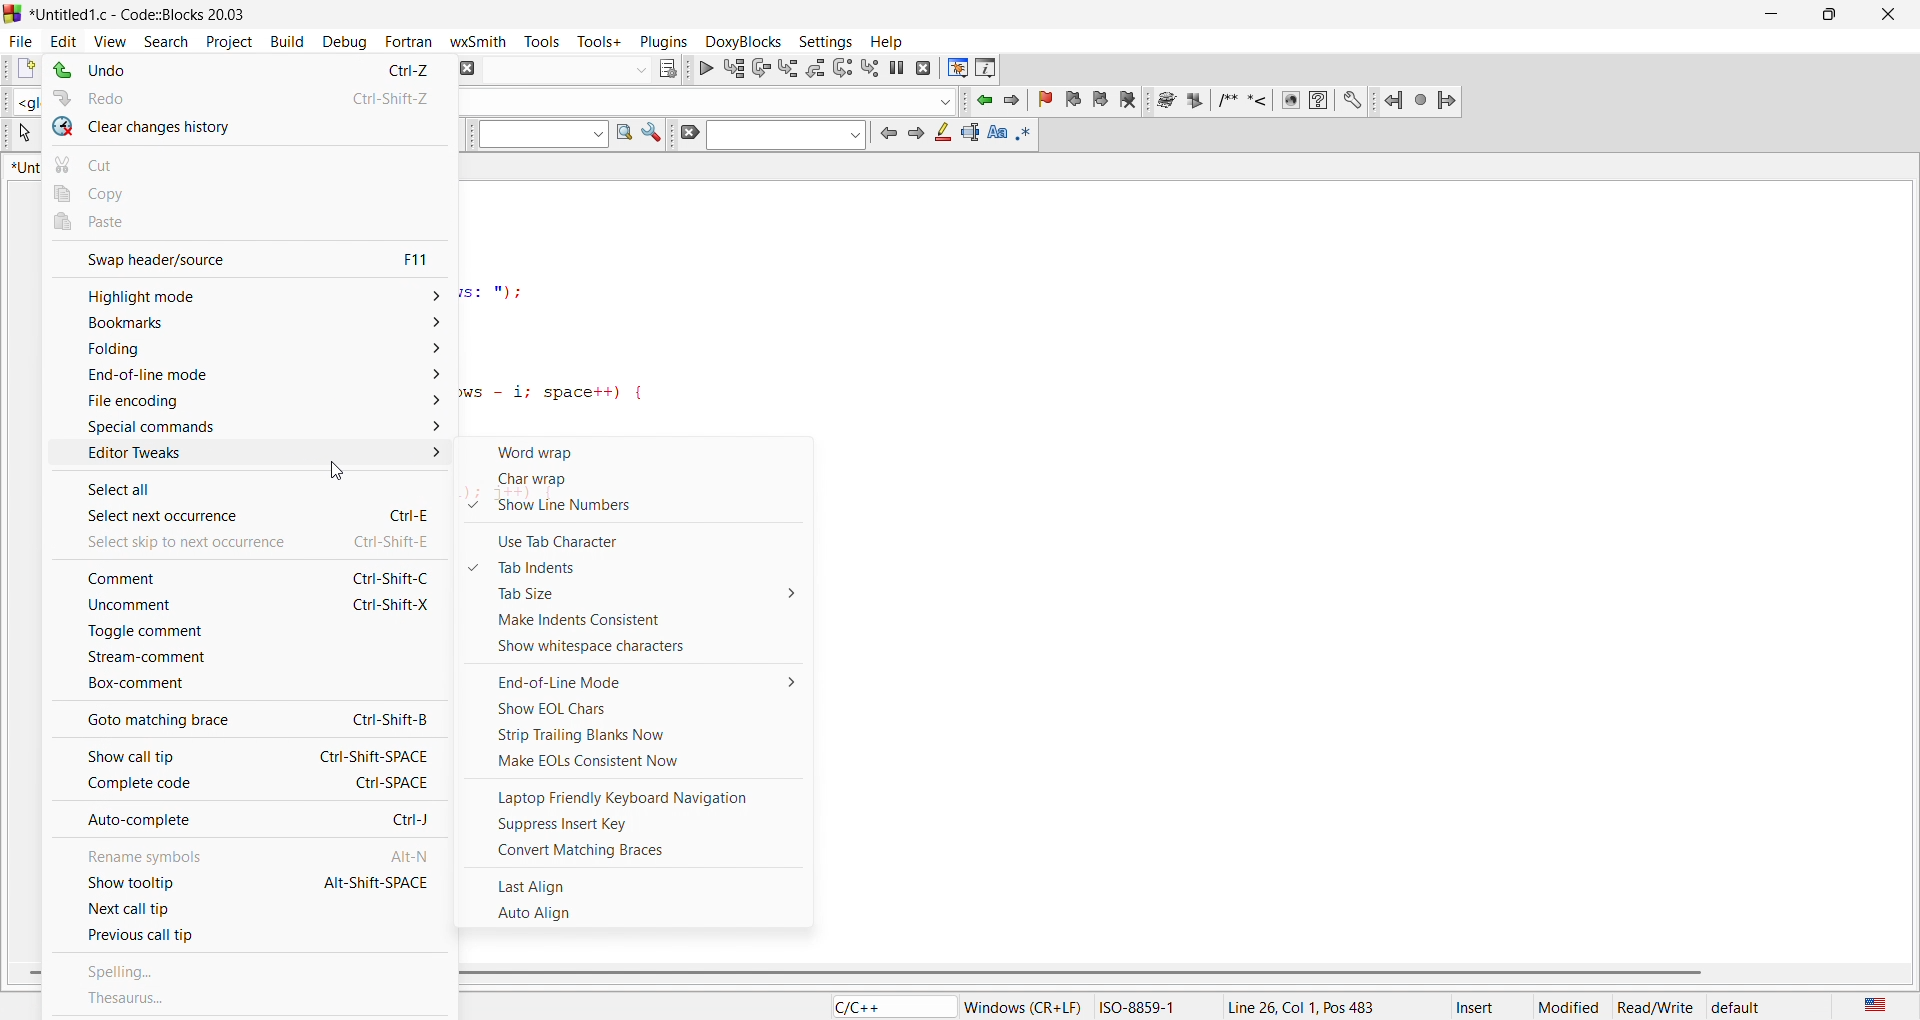 The image size is (1920, 1020). I want to click on minimize, so click(1784, 13).